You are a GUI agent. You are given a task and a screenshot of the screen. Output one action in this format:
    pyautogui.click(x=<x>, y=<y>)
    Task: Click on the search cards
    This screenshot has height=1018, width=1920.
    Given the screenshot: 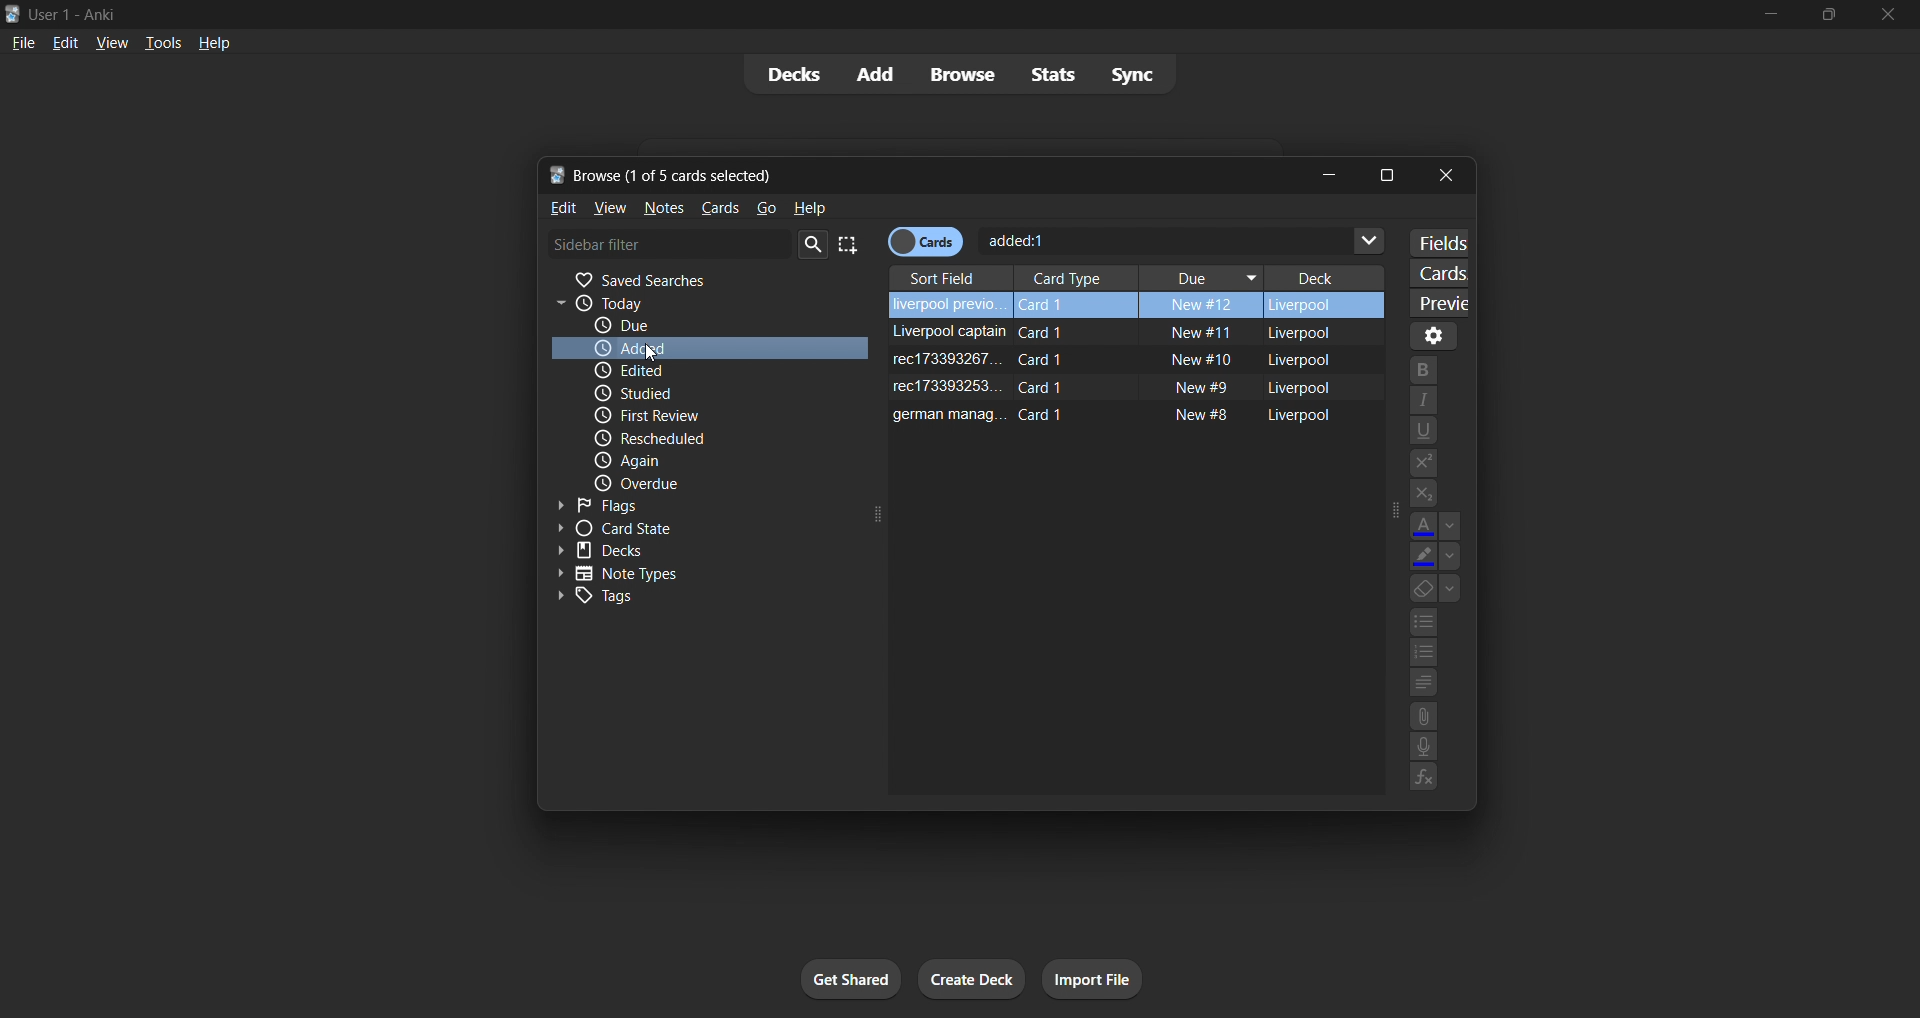 What is the action you would take?
    pyautogui.click(x=1190, y=241)
    